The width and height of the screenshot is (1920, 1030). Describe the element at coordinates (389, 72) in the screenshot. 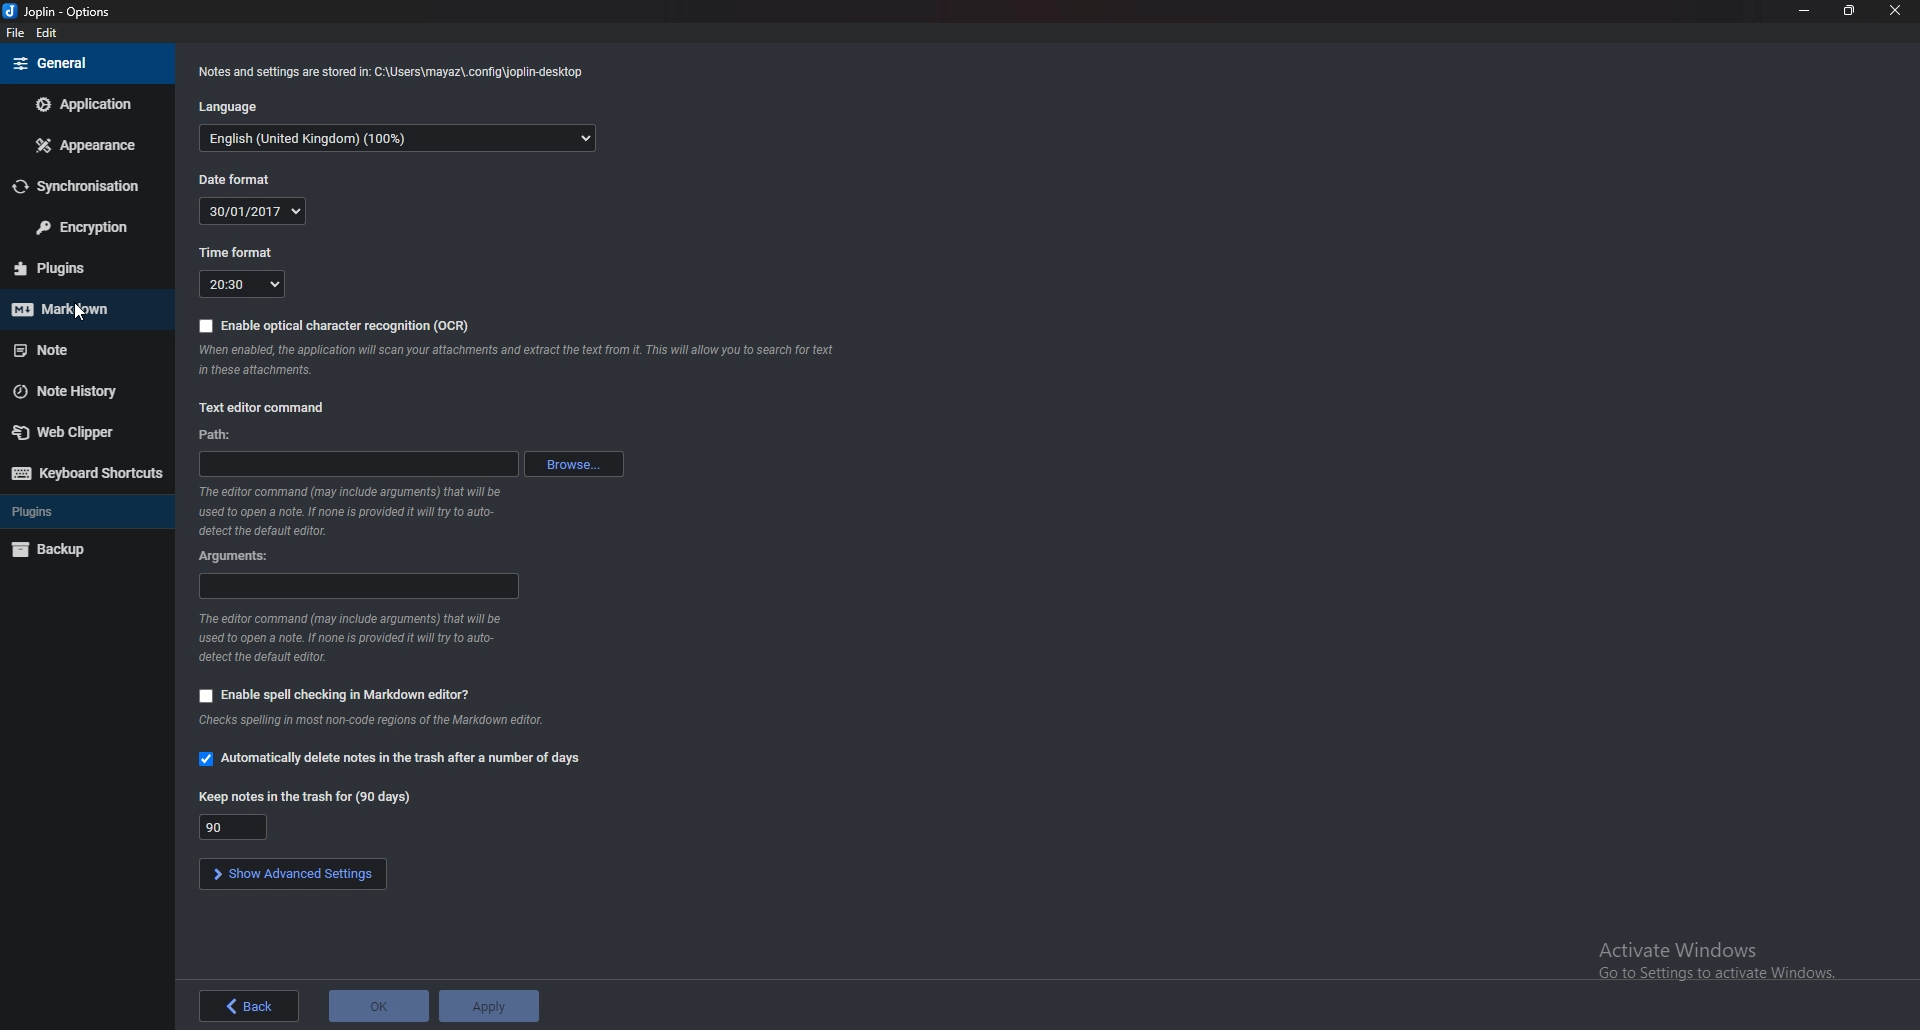

I see `Info` at that location.